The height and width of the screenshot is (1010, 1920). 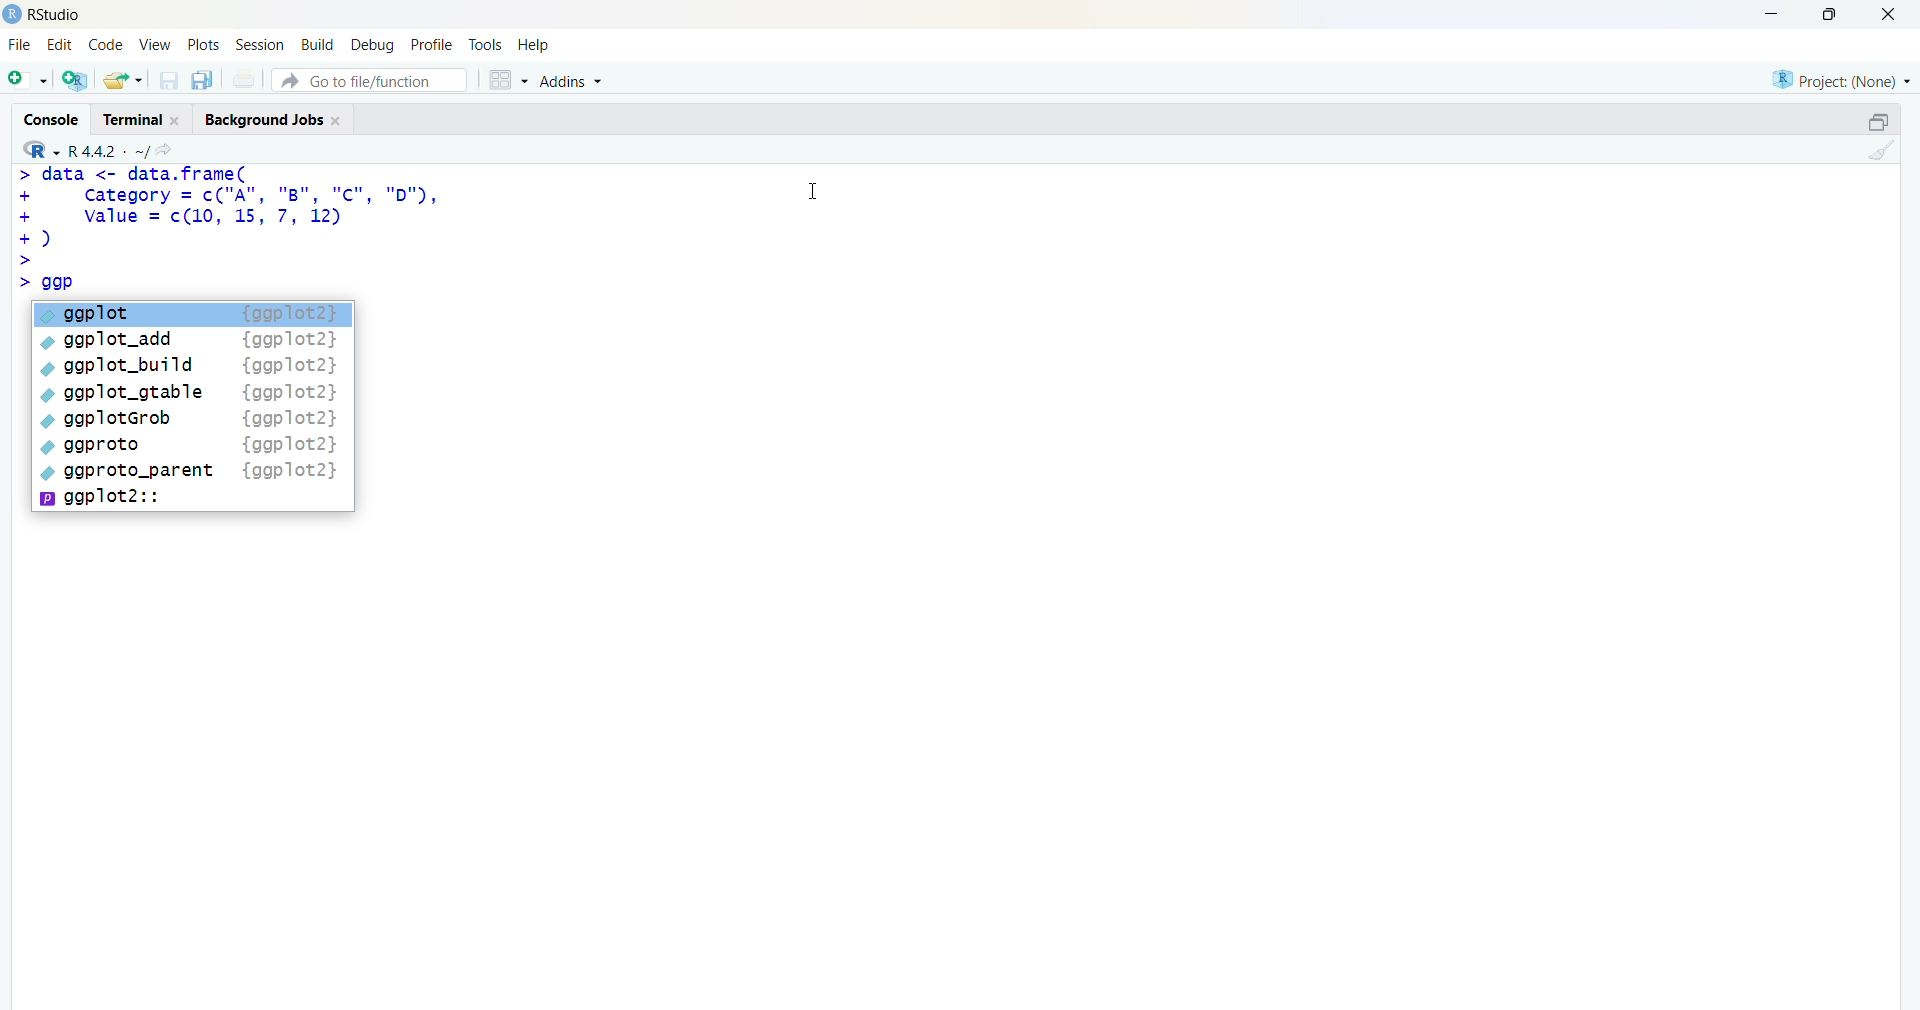 What do you see at coordinates (27, 77) in the screenshot?
I see `new file` at bounding box center [27, 77].